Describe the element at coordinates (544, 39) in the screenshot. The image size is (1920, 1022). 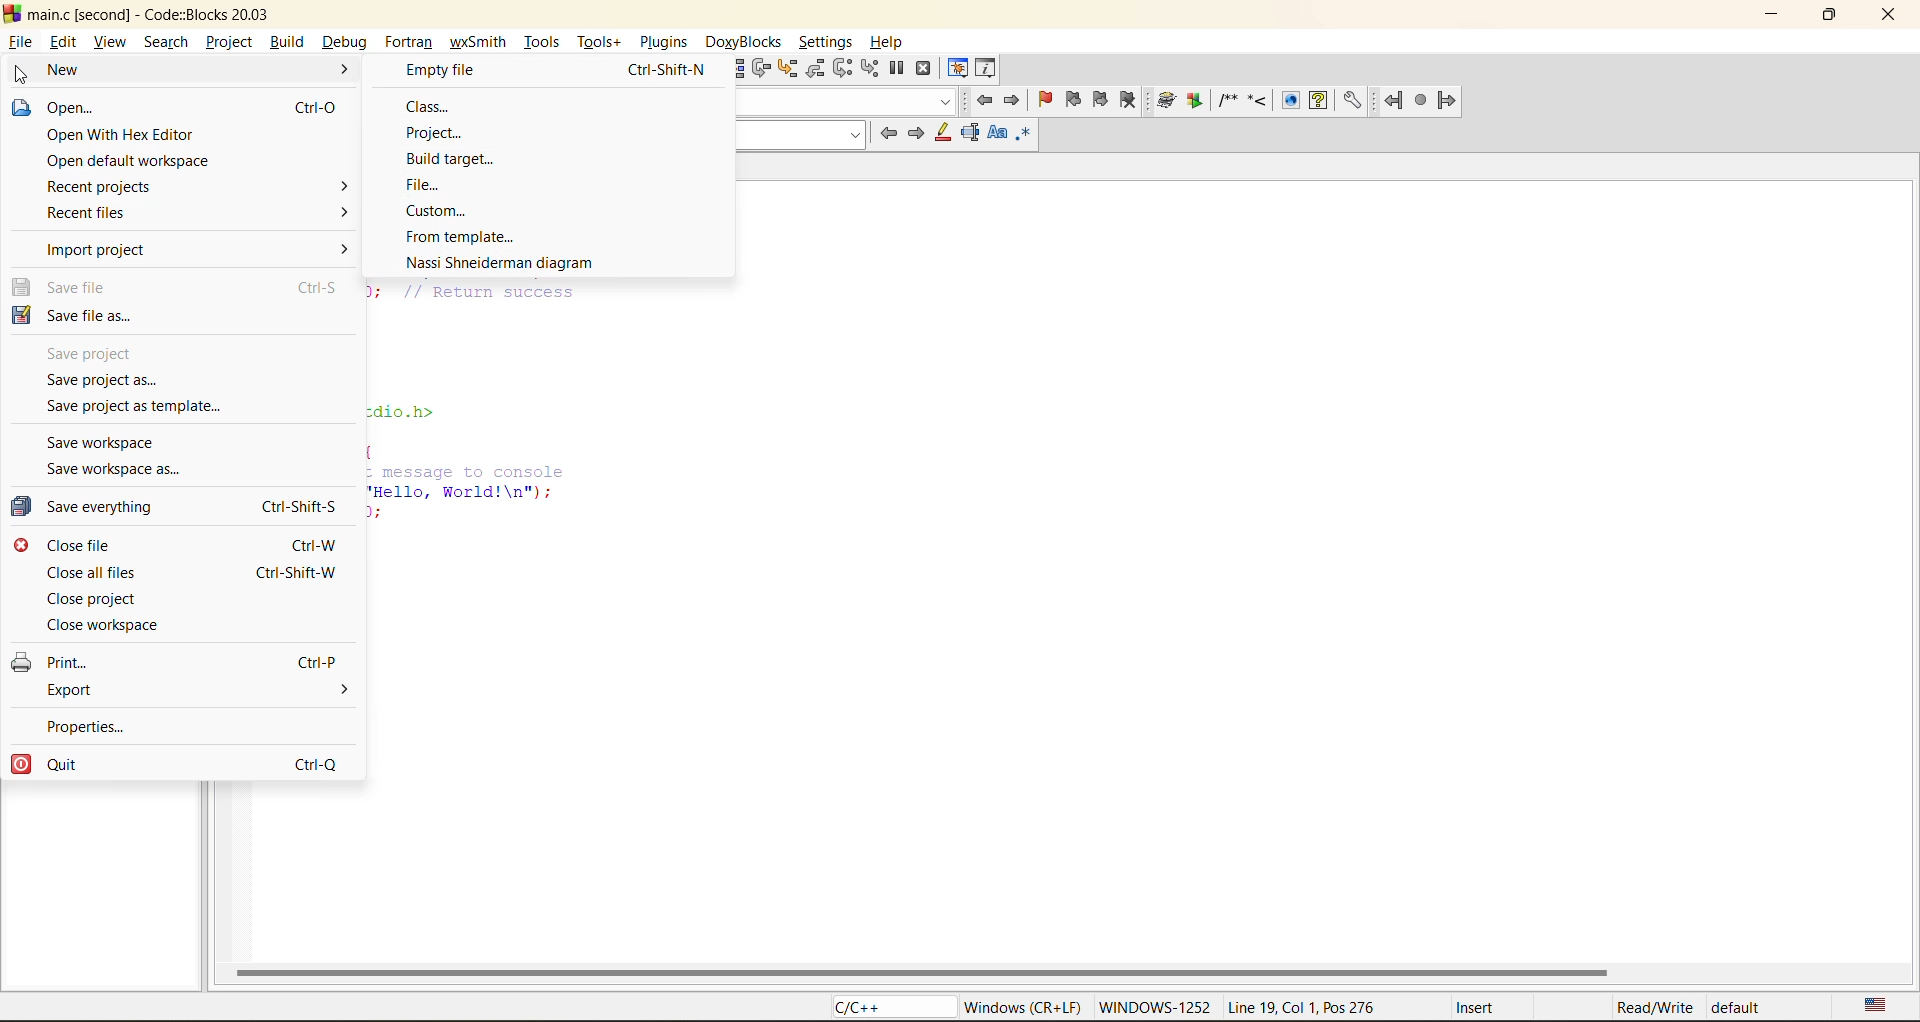
I see `tools` at that location.